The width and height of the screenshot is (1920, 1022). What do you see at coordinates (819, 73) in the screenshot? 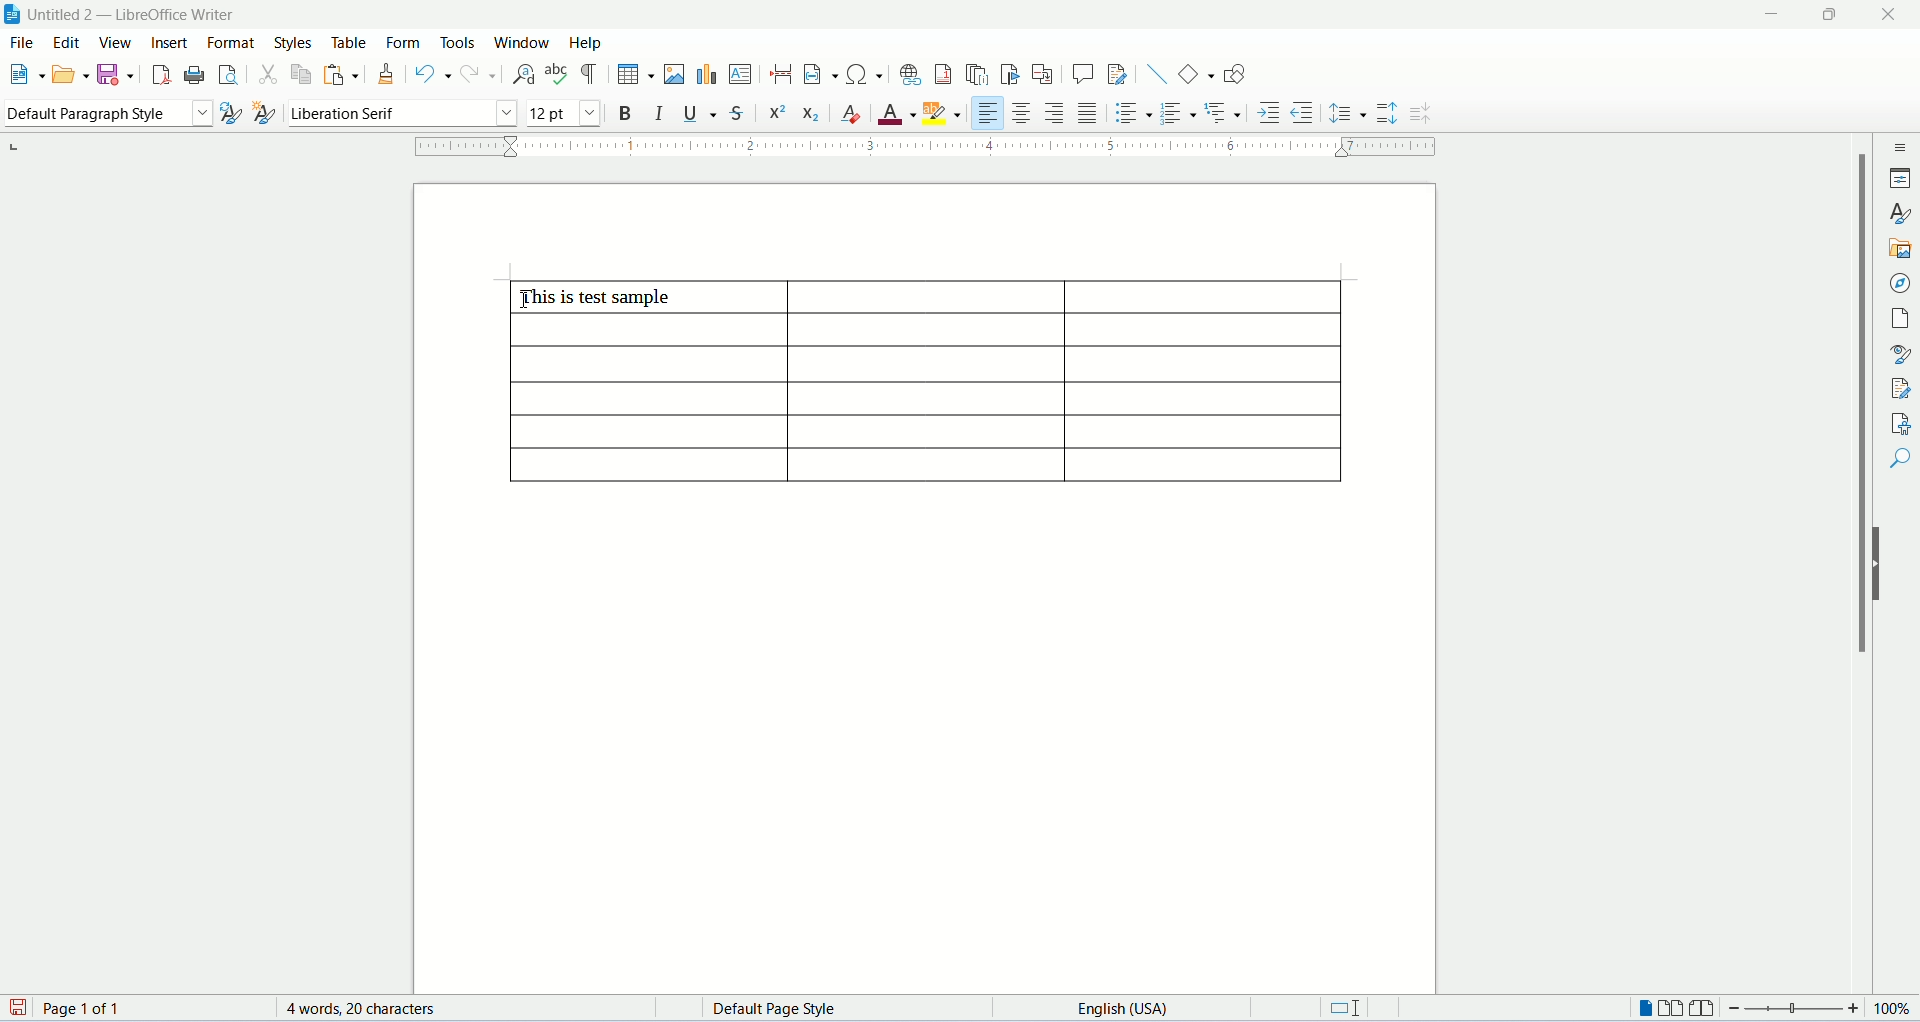
I see `insert field` at bounding box center [819, 73].